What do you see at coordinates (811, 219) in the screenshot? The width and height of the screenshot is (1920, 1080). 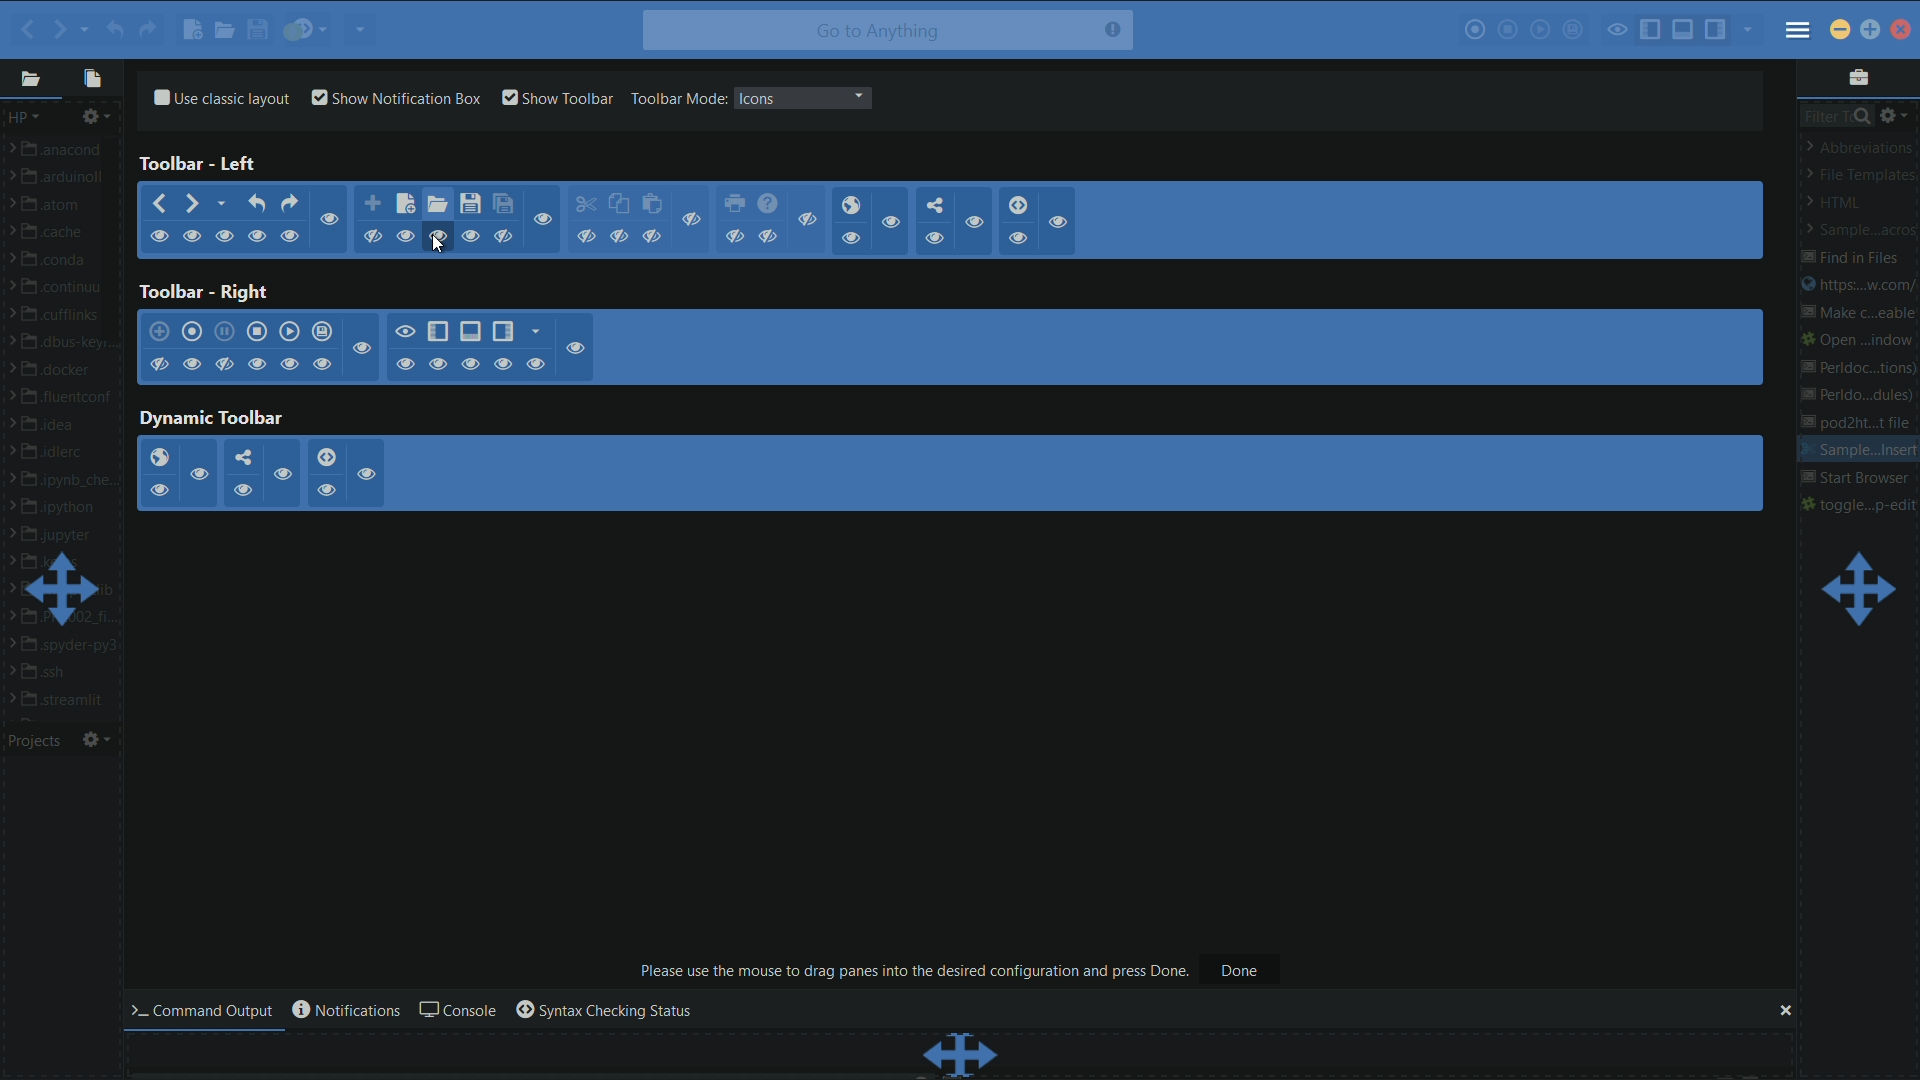 I see `show/hide` at bounding box center [811, 219].